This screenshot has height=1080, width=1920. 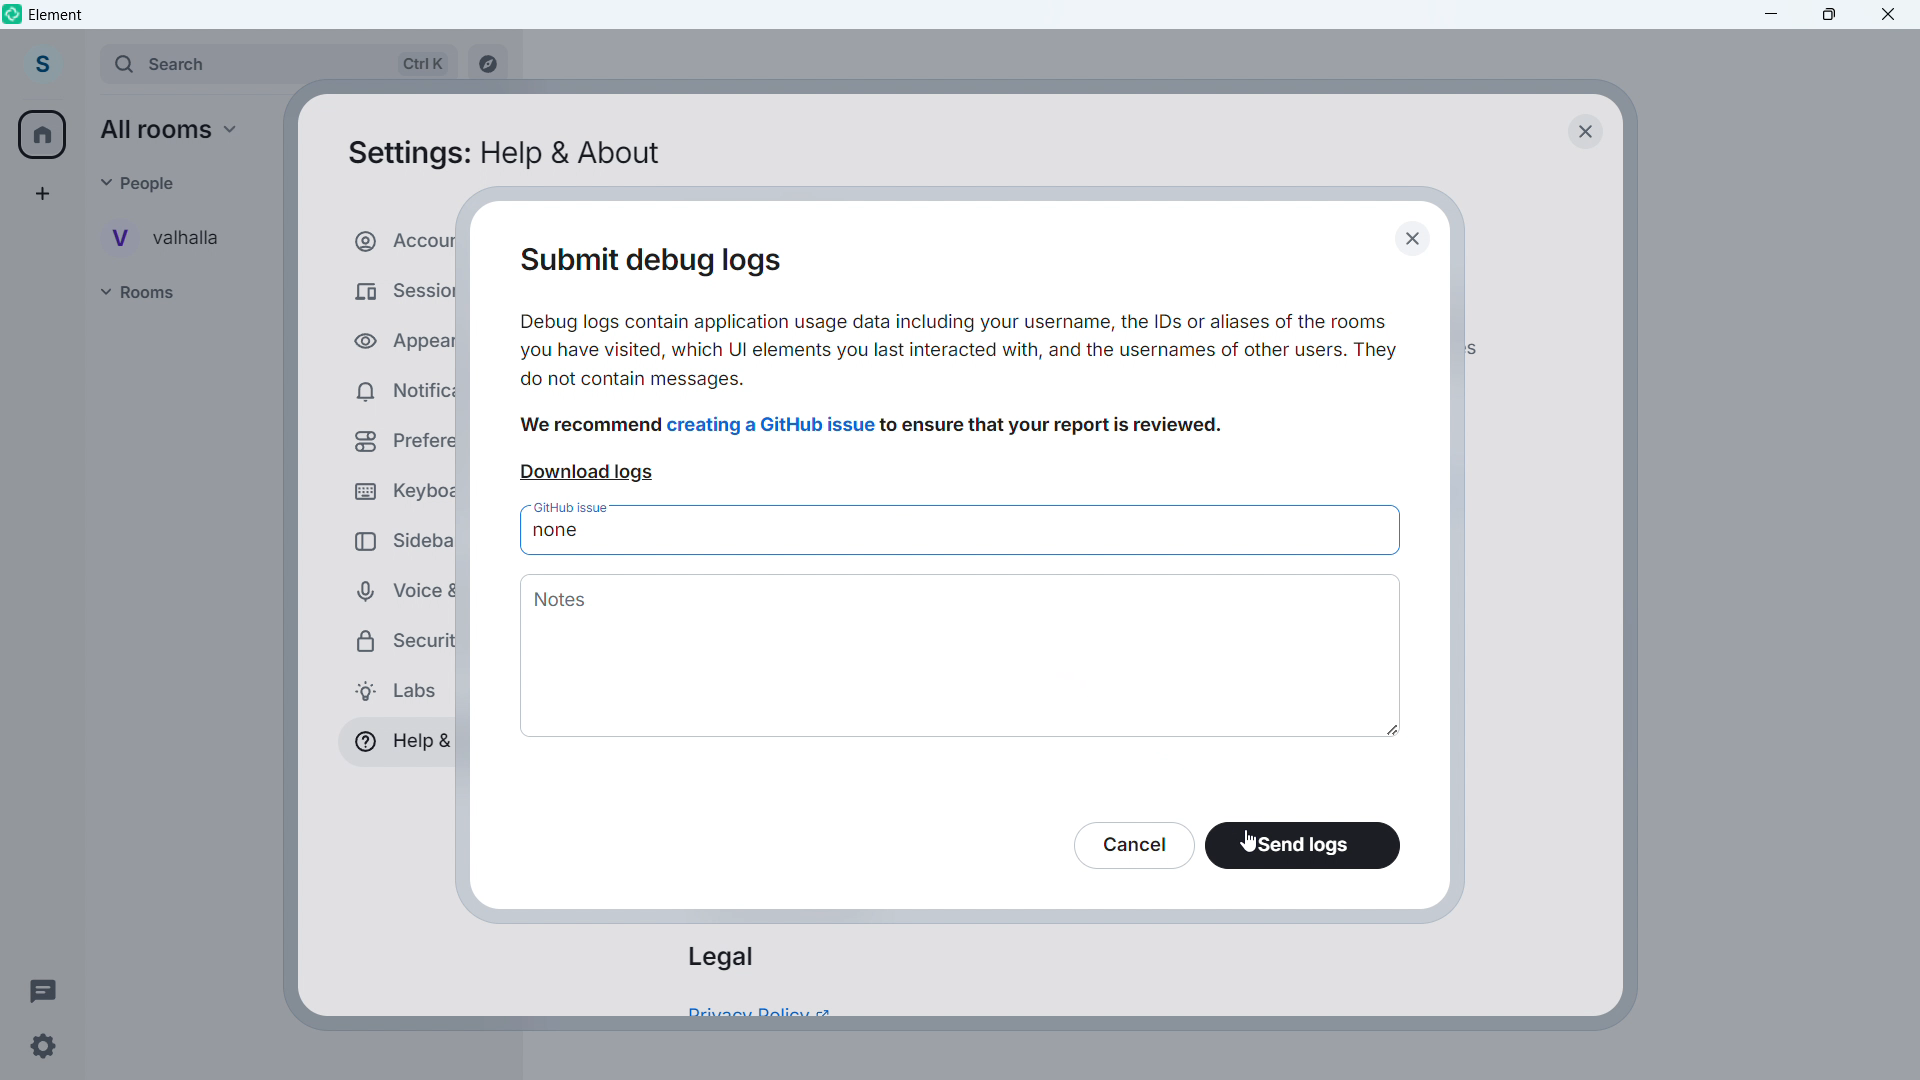 I want to click on to ensure that your report is reviewed., so click(x=1055, y=427).